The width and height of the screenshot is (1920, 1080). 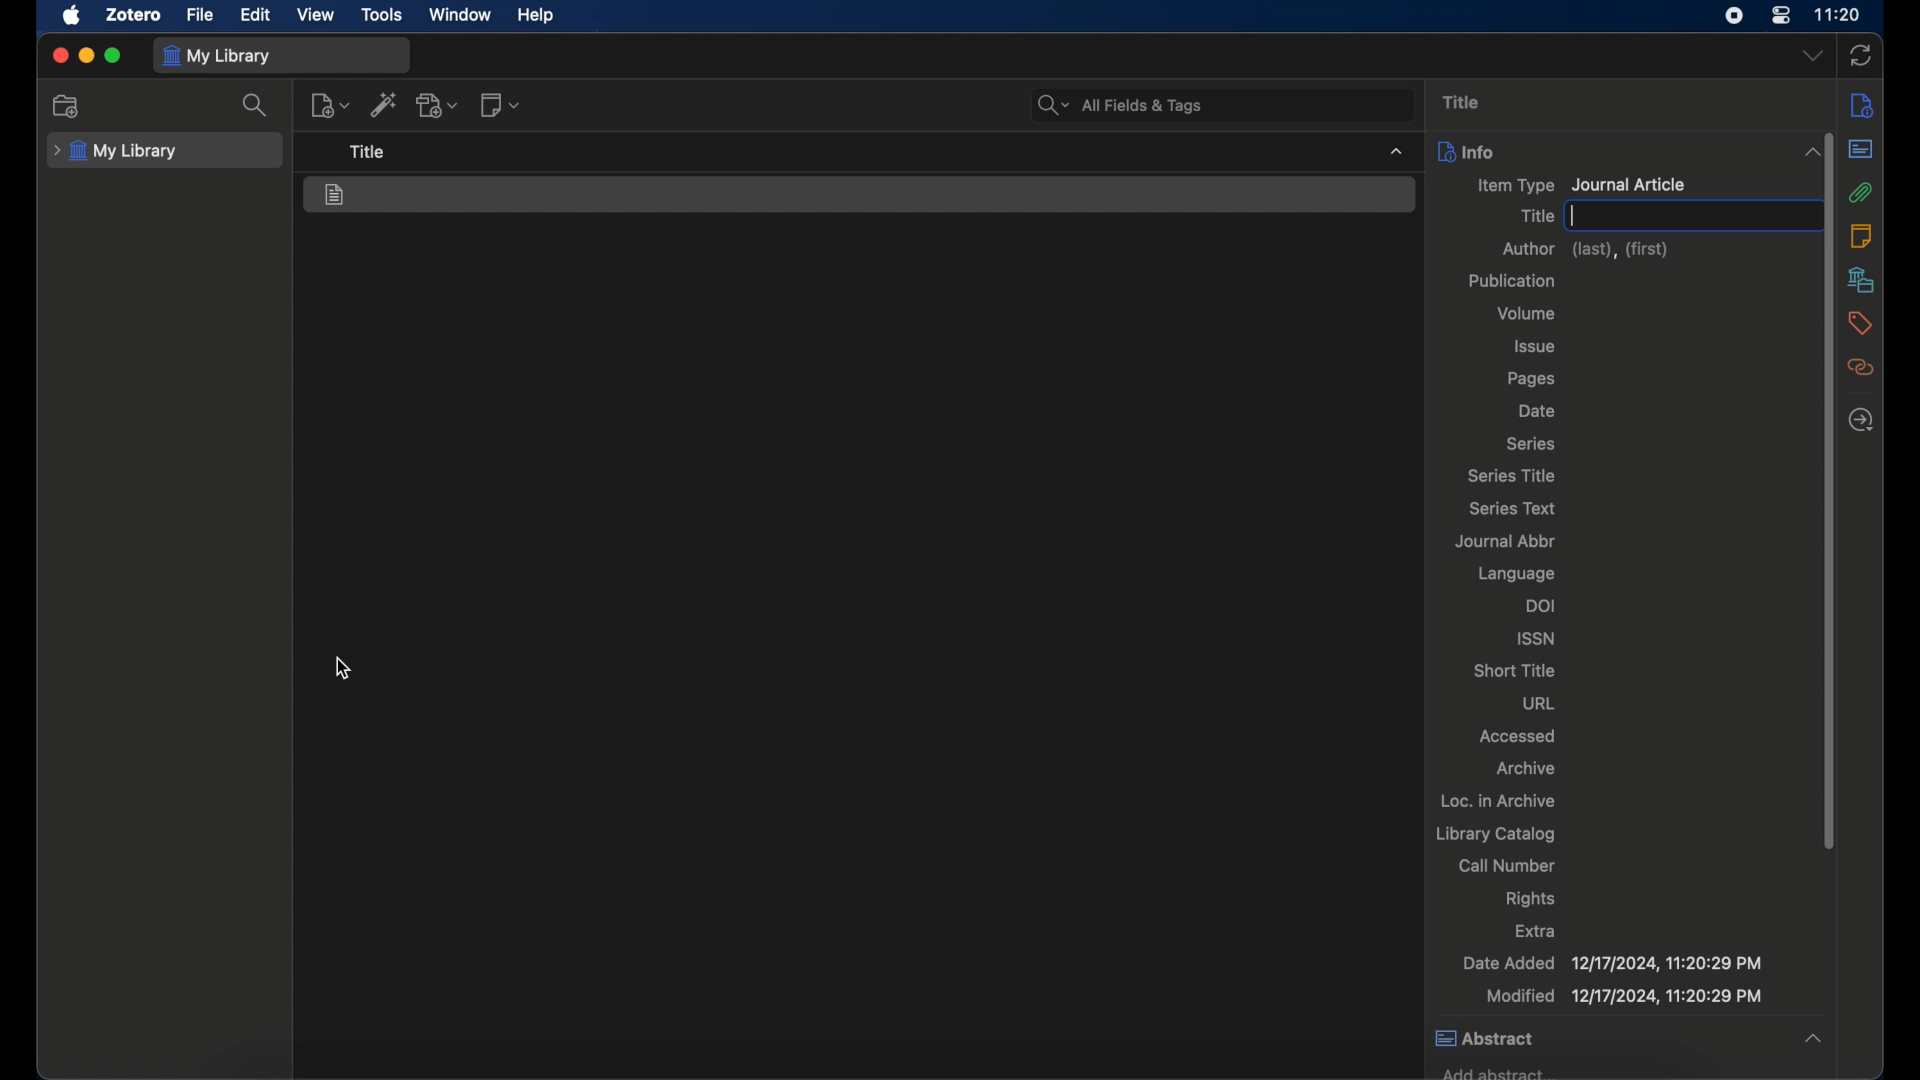 I want to click on info, so click(x=1620, y=150).